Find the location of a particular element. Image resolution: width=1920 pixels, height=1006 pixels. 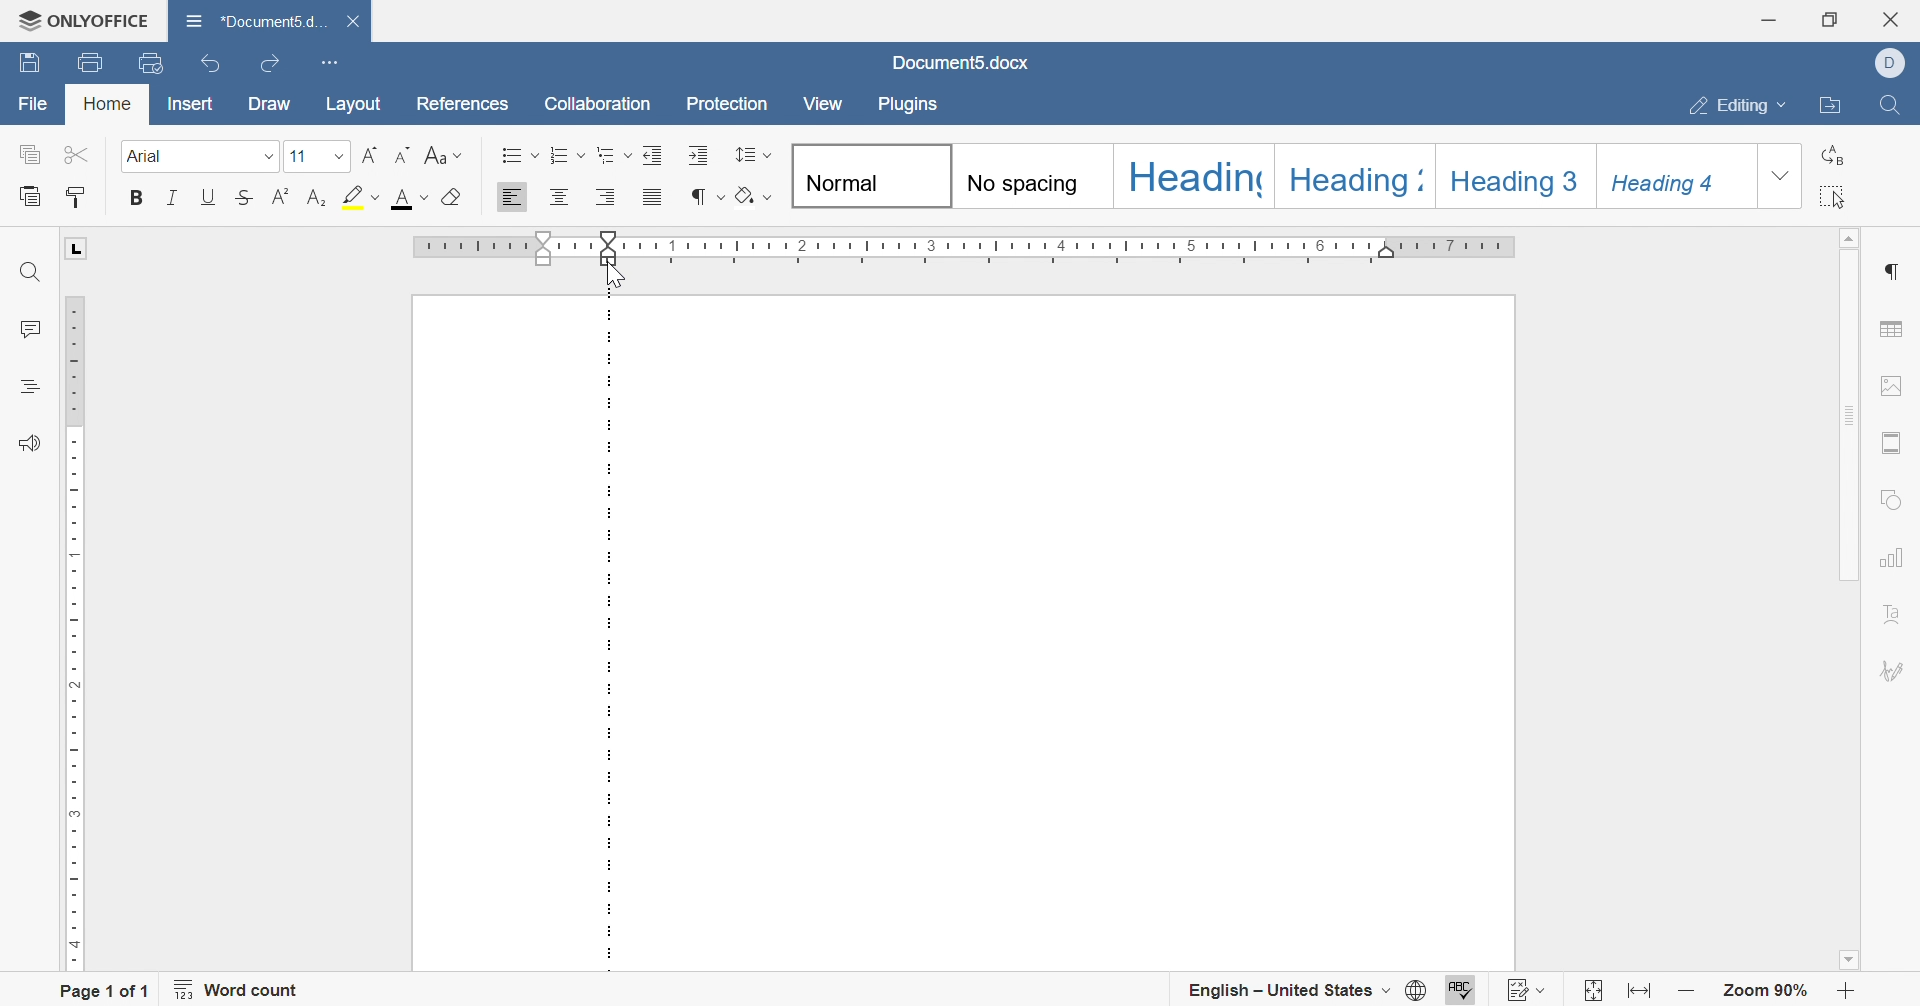

change case is located at coordinates (443, 154).